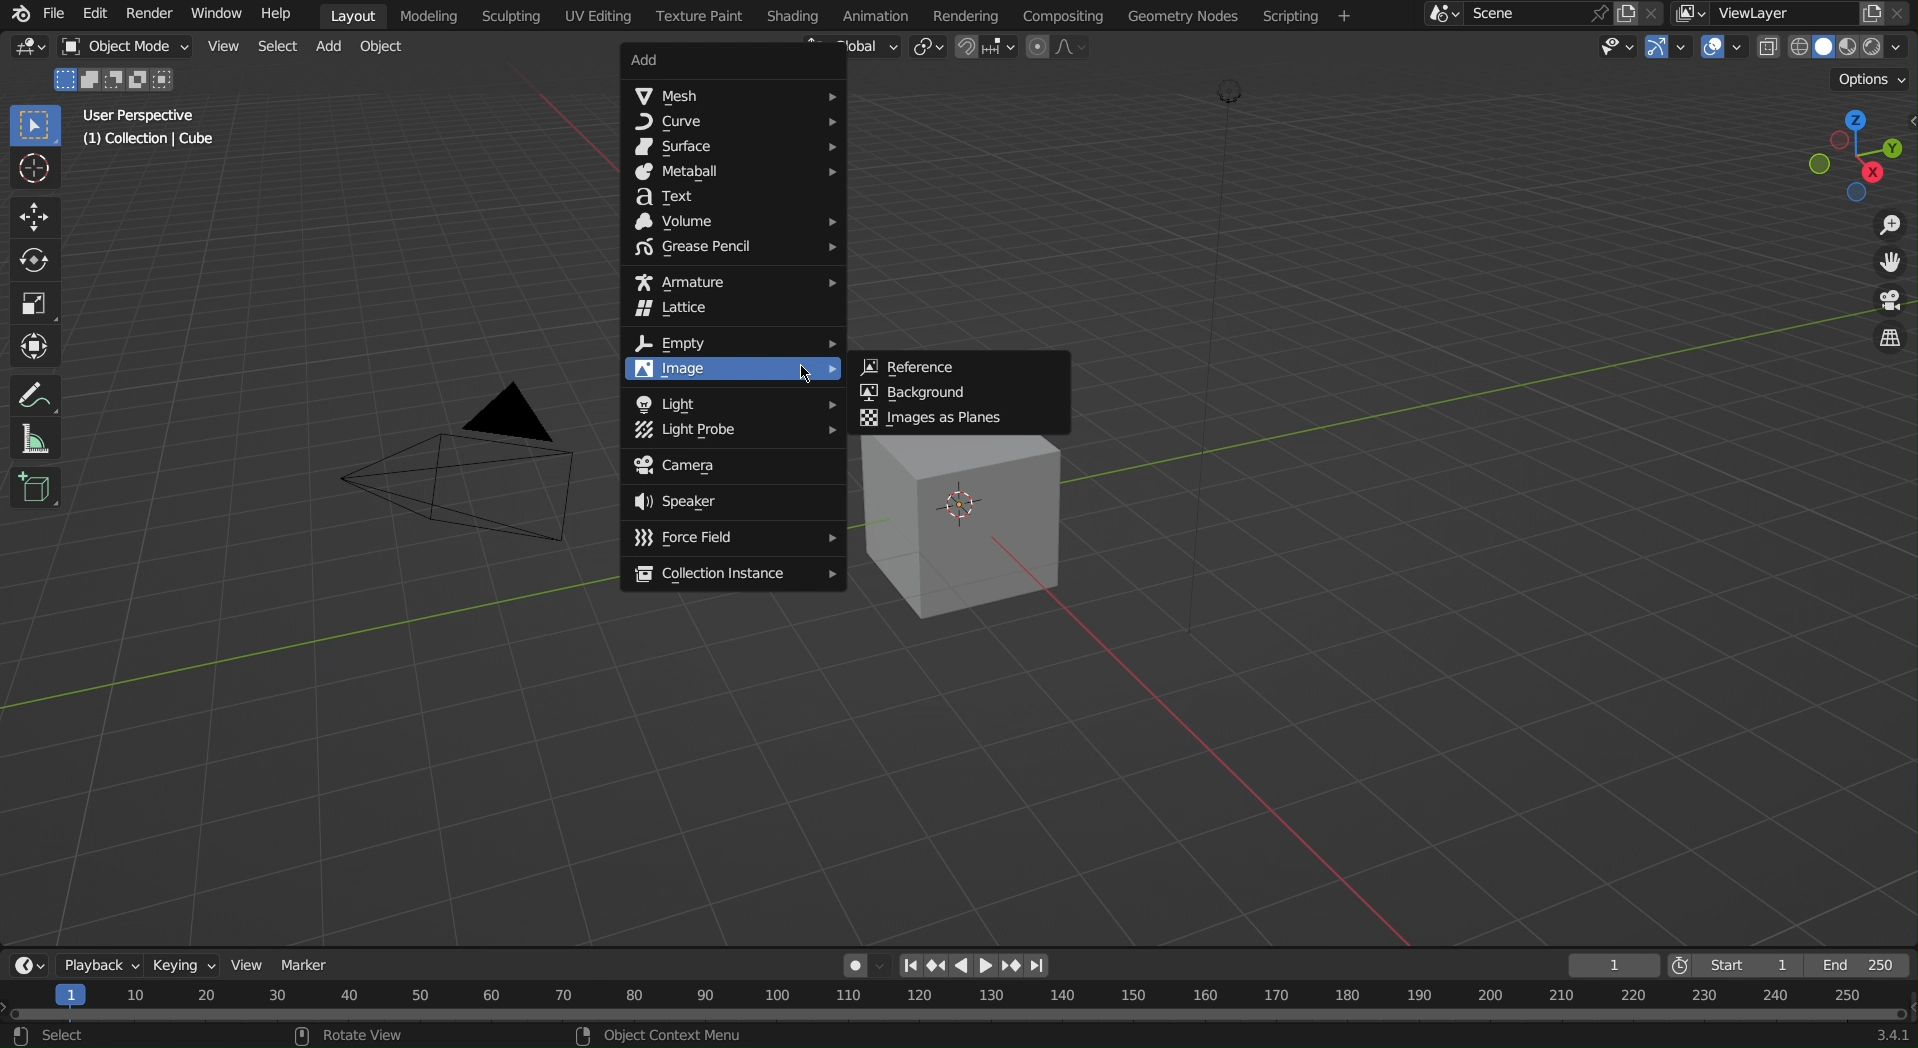 This screenshot has height=1048, width=1918. What do you see at coordinates (467, 474) in the screenshot?
I see `Camera` at bounding box center [467, 474].